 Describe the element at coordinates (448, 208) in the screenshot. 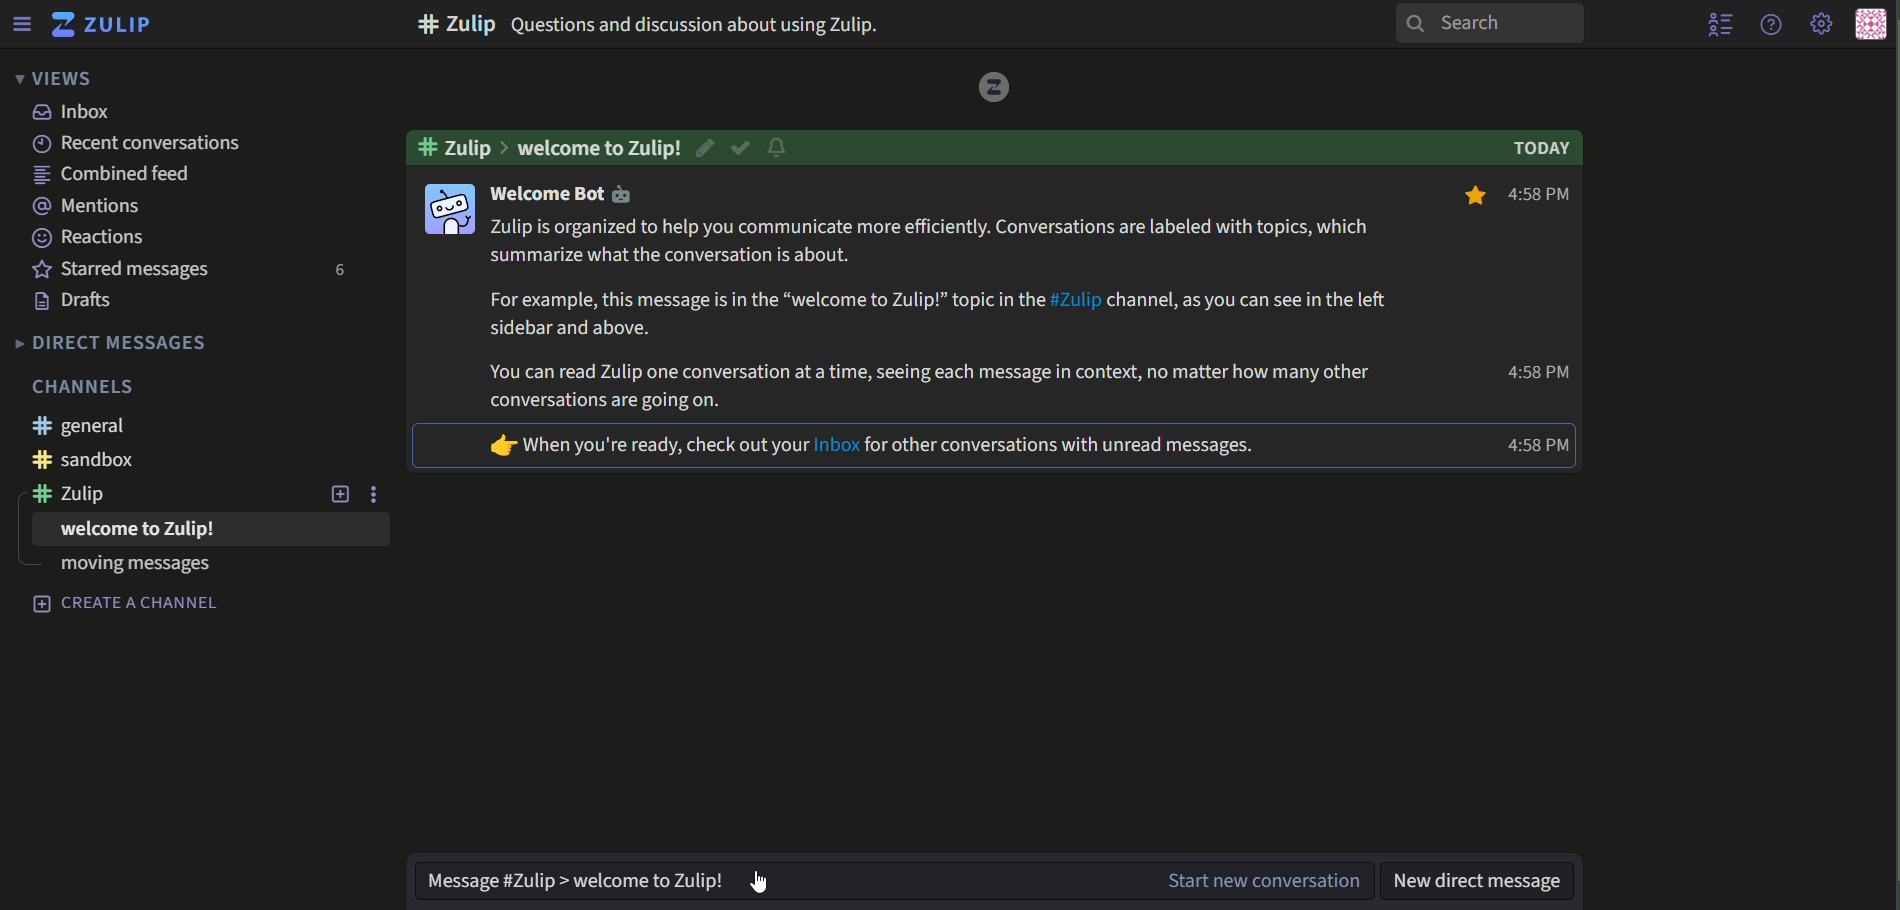

I see `icon` at that location.